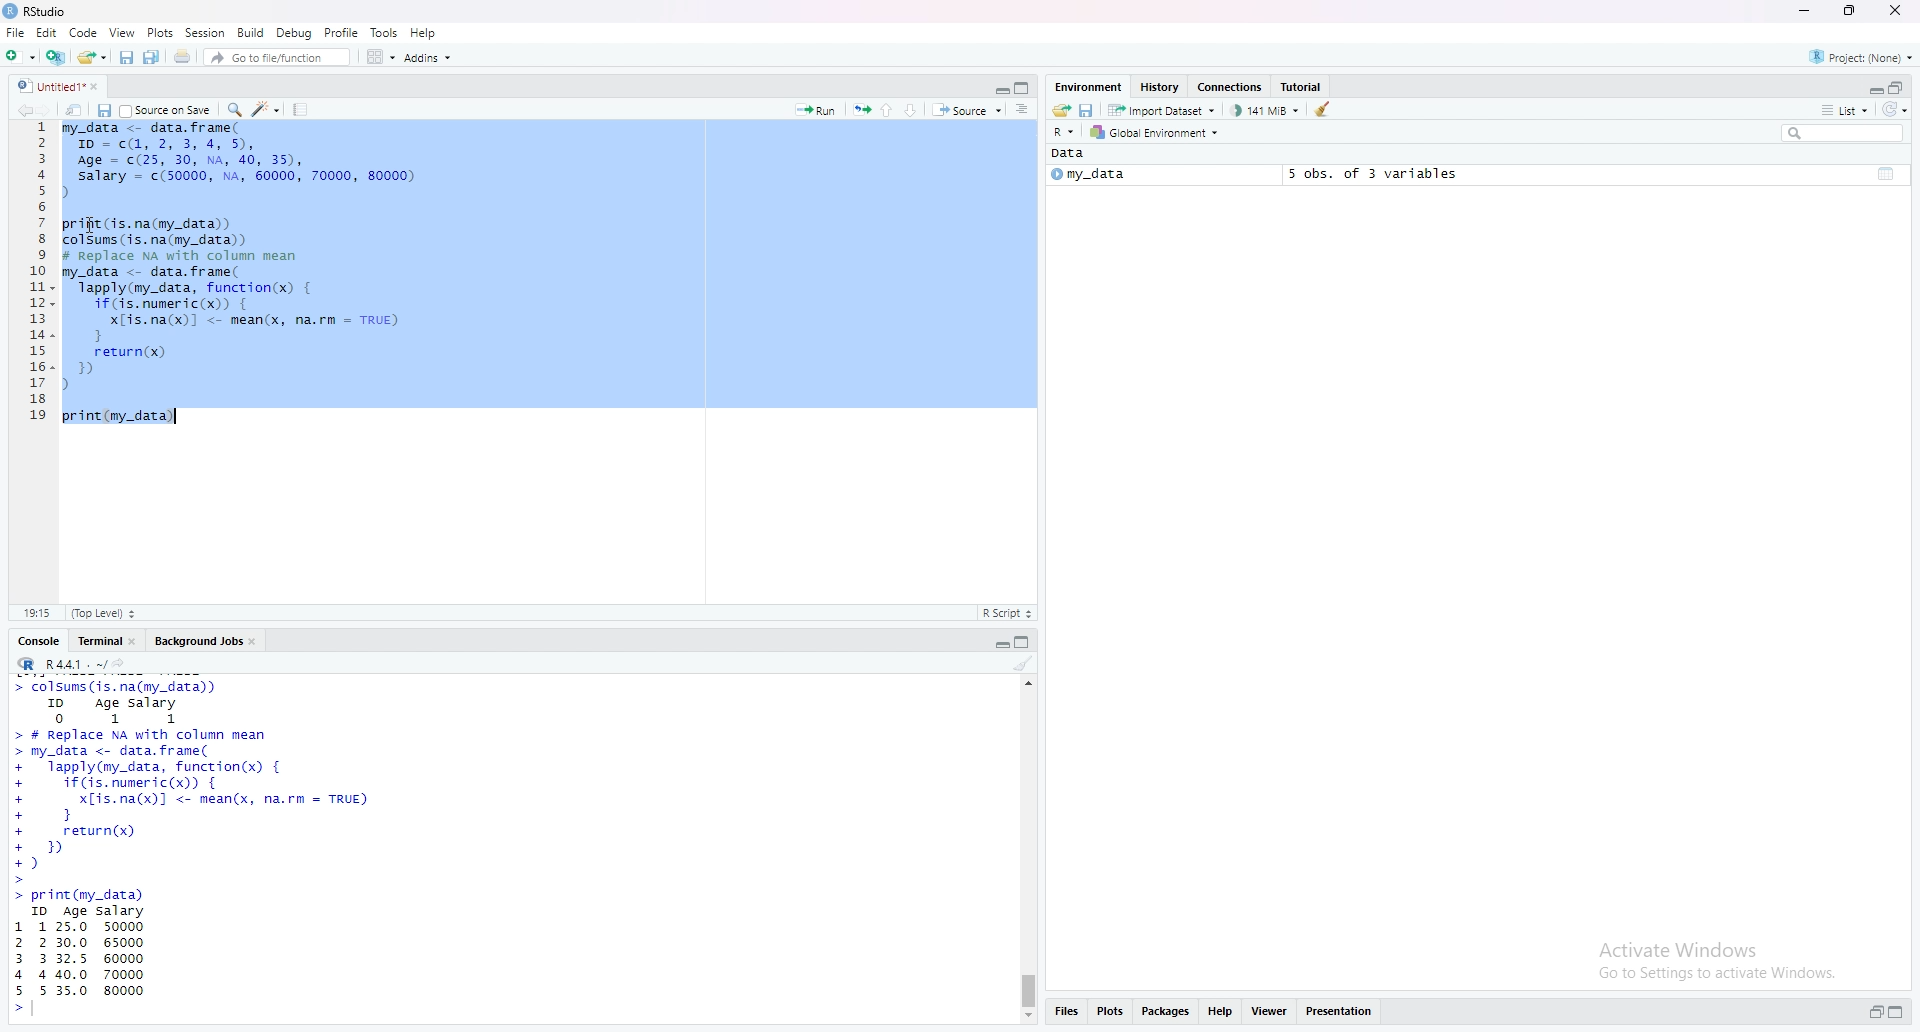 Image resolution: width=1920 pixels, height=1032 pixels. I want to click on expand, so click(999, 89).